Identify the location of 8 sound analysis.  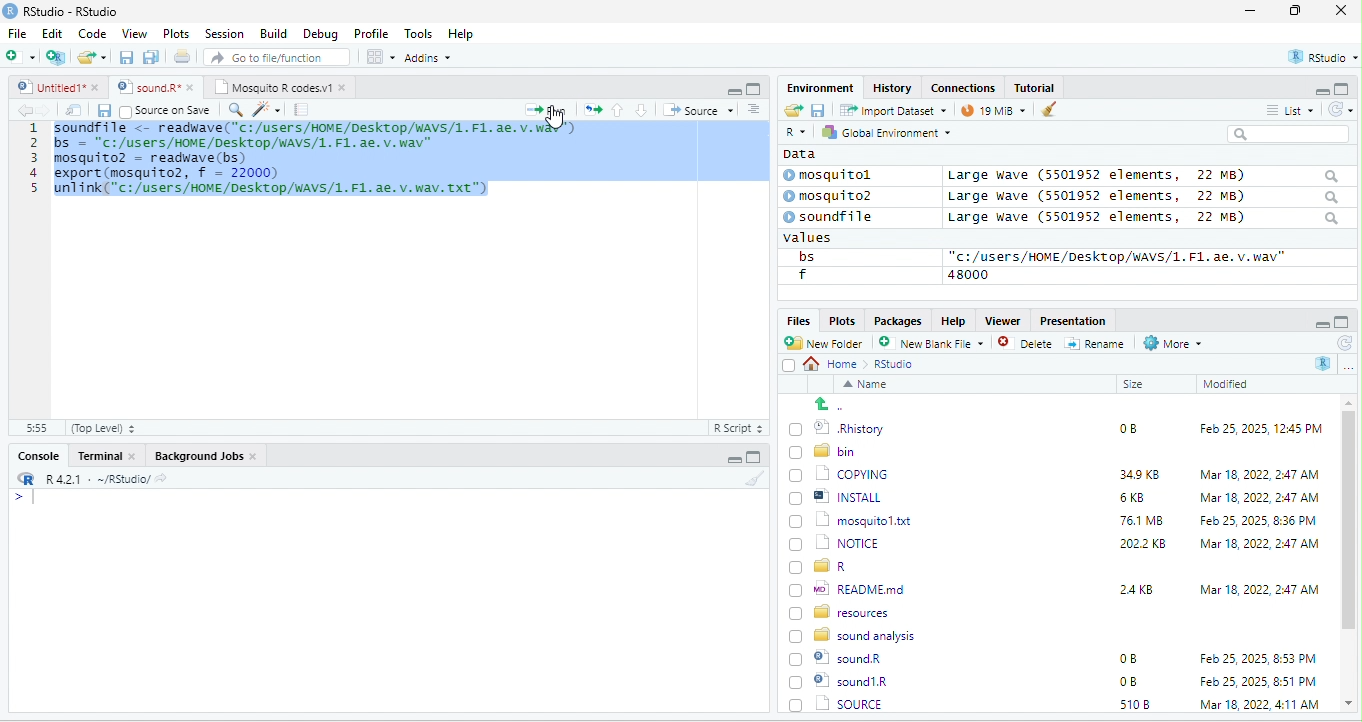
(855, 634).